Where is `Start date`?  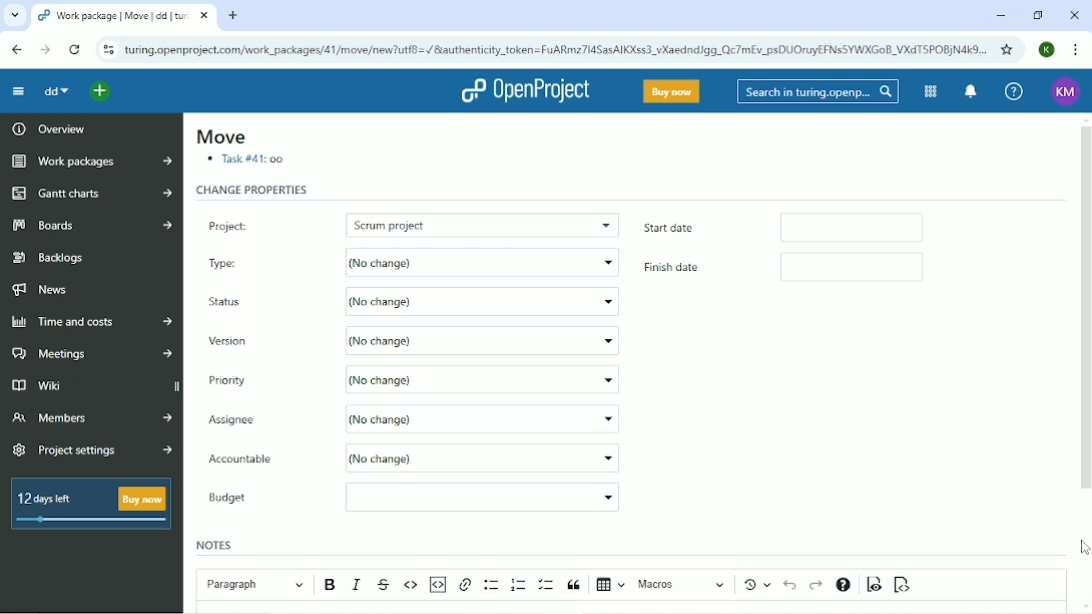
Start date is located at coordinates (694, 226).